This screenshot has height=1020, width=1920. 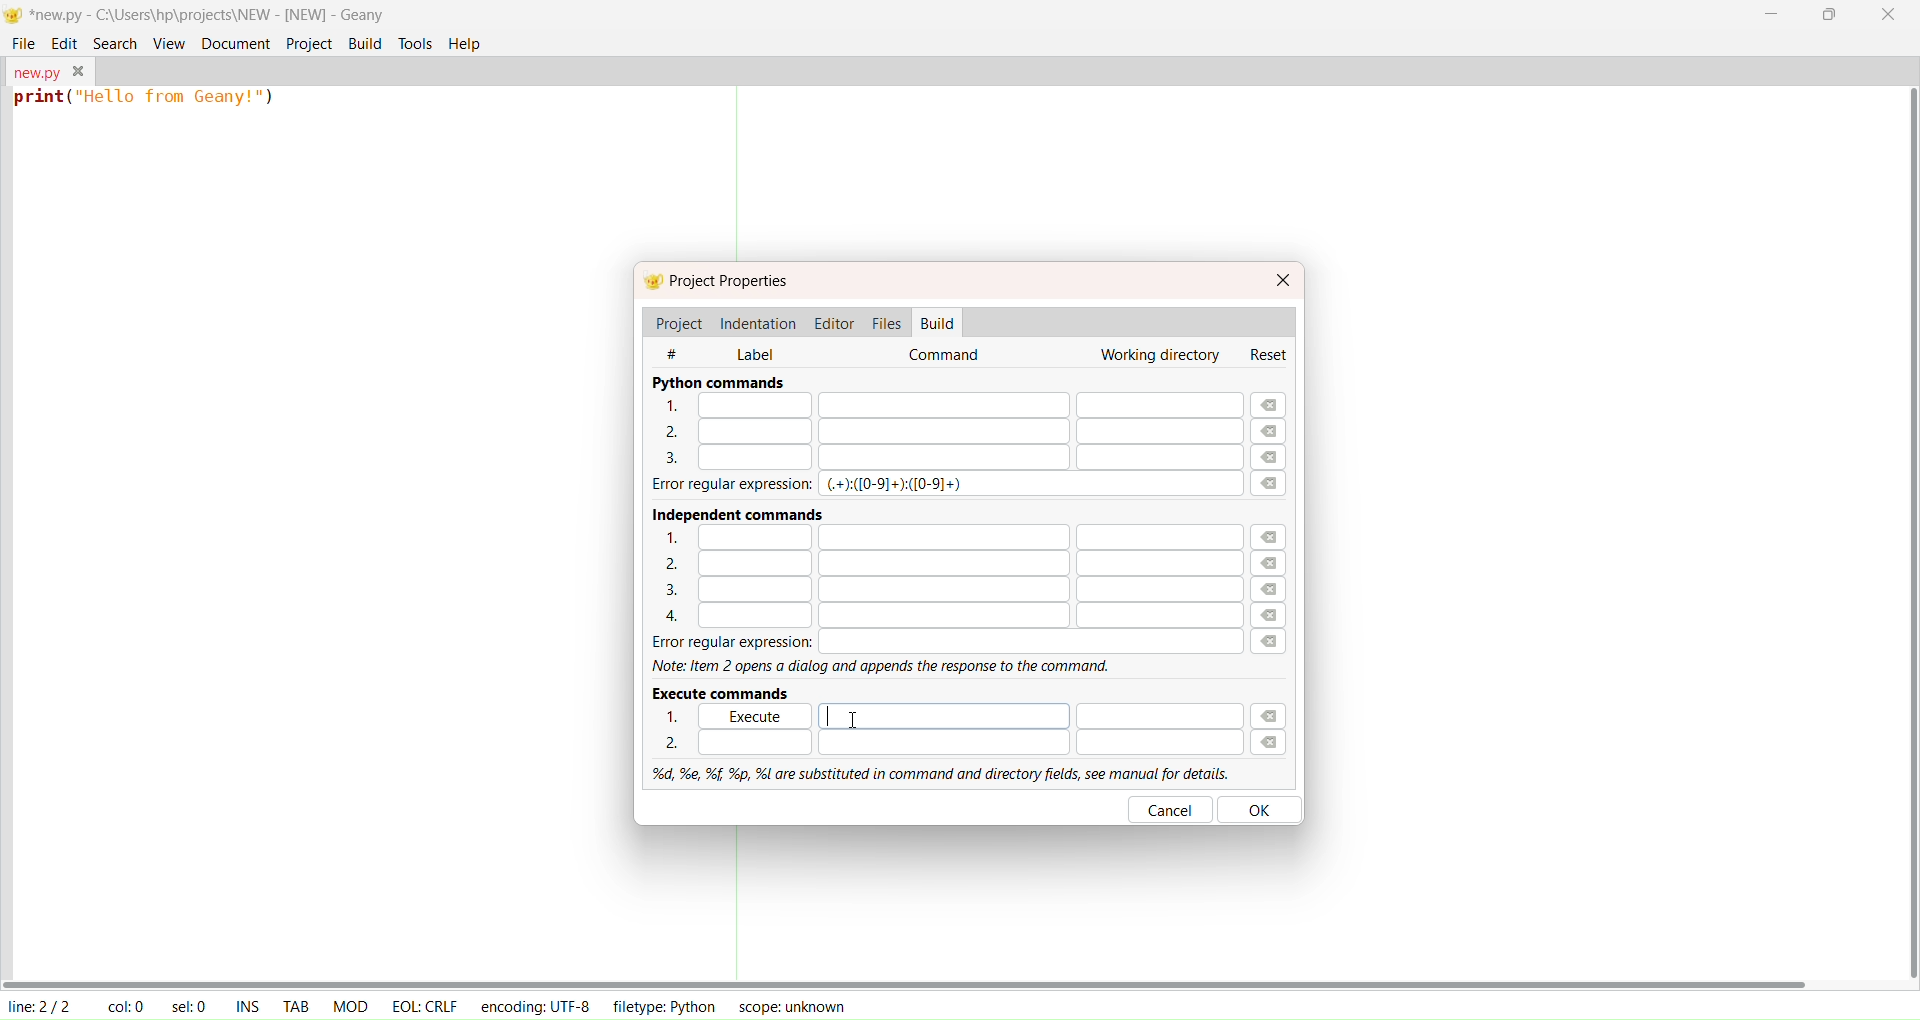 I want to click on indentation, so click(x=760, y=321).